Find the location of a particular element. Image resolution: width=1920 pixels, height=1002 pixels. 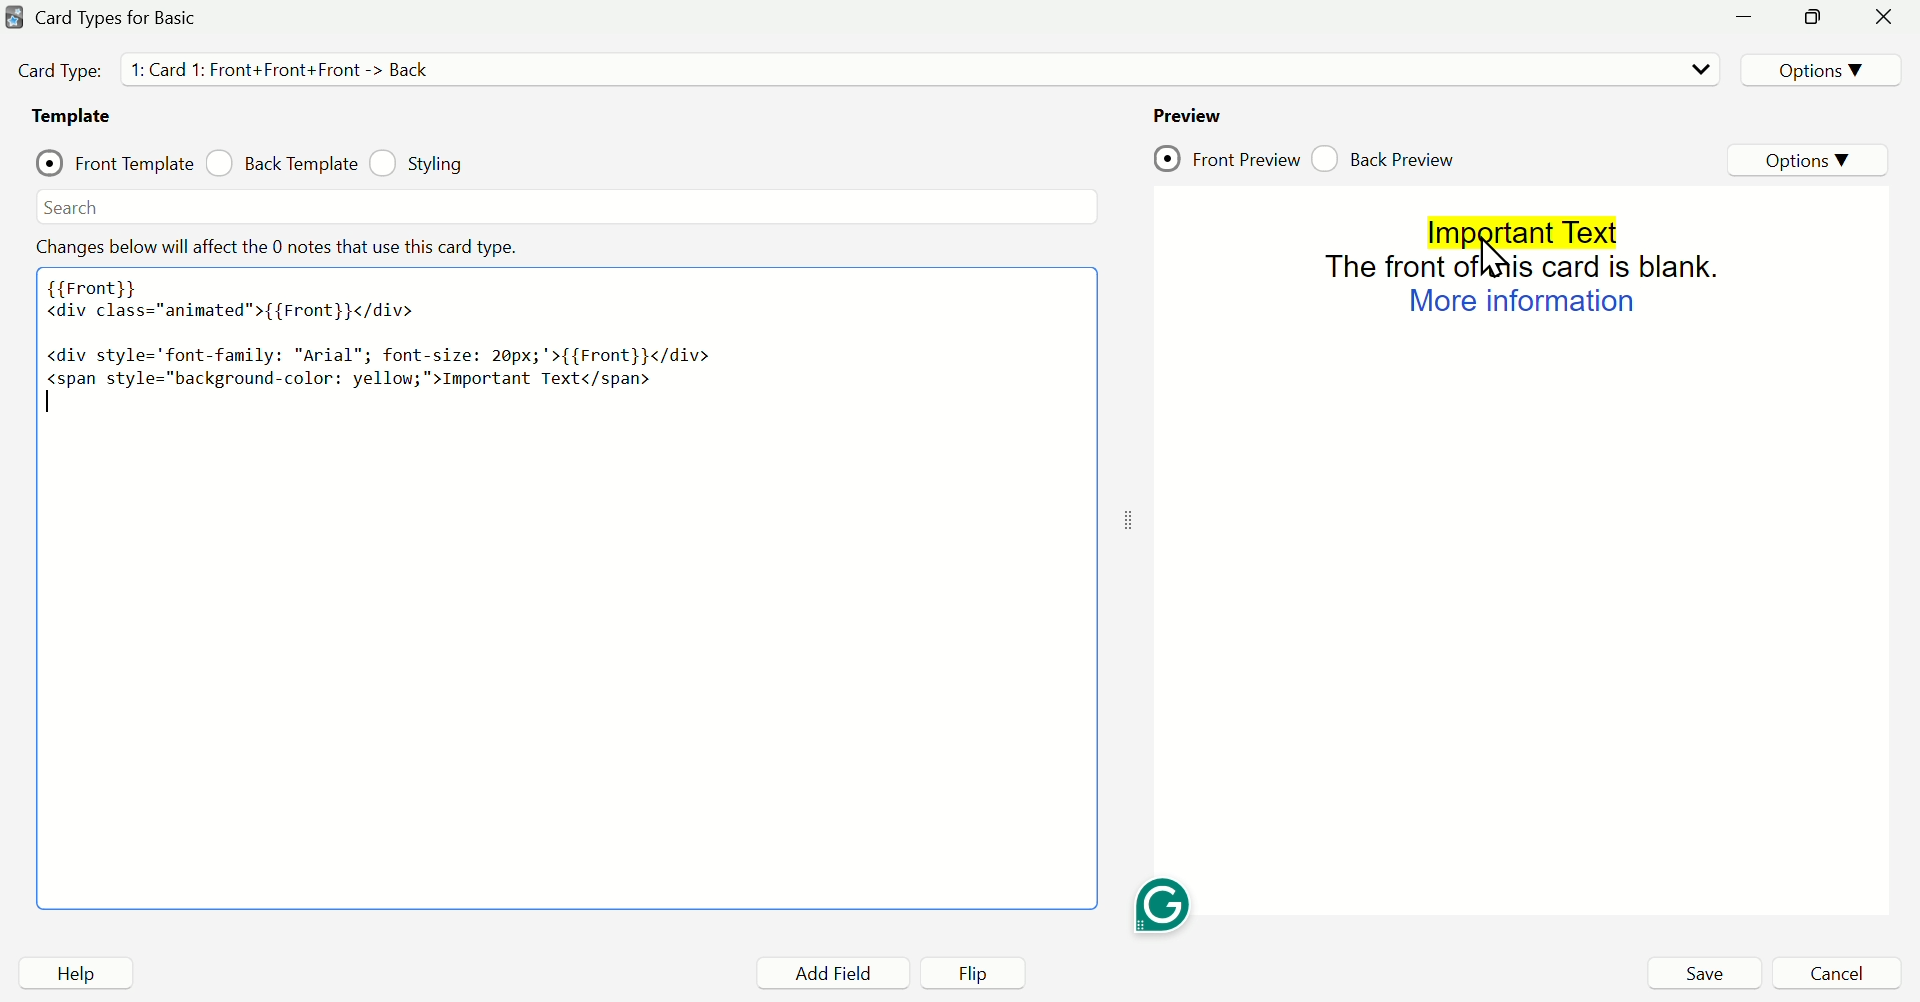

Drag Handle is located at coordinates (1125, 522).